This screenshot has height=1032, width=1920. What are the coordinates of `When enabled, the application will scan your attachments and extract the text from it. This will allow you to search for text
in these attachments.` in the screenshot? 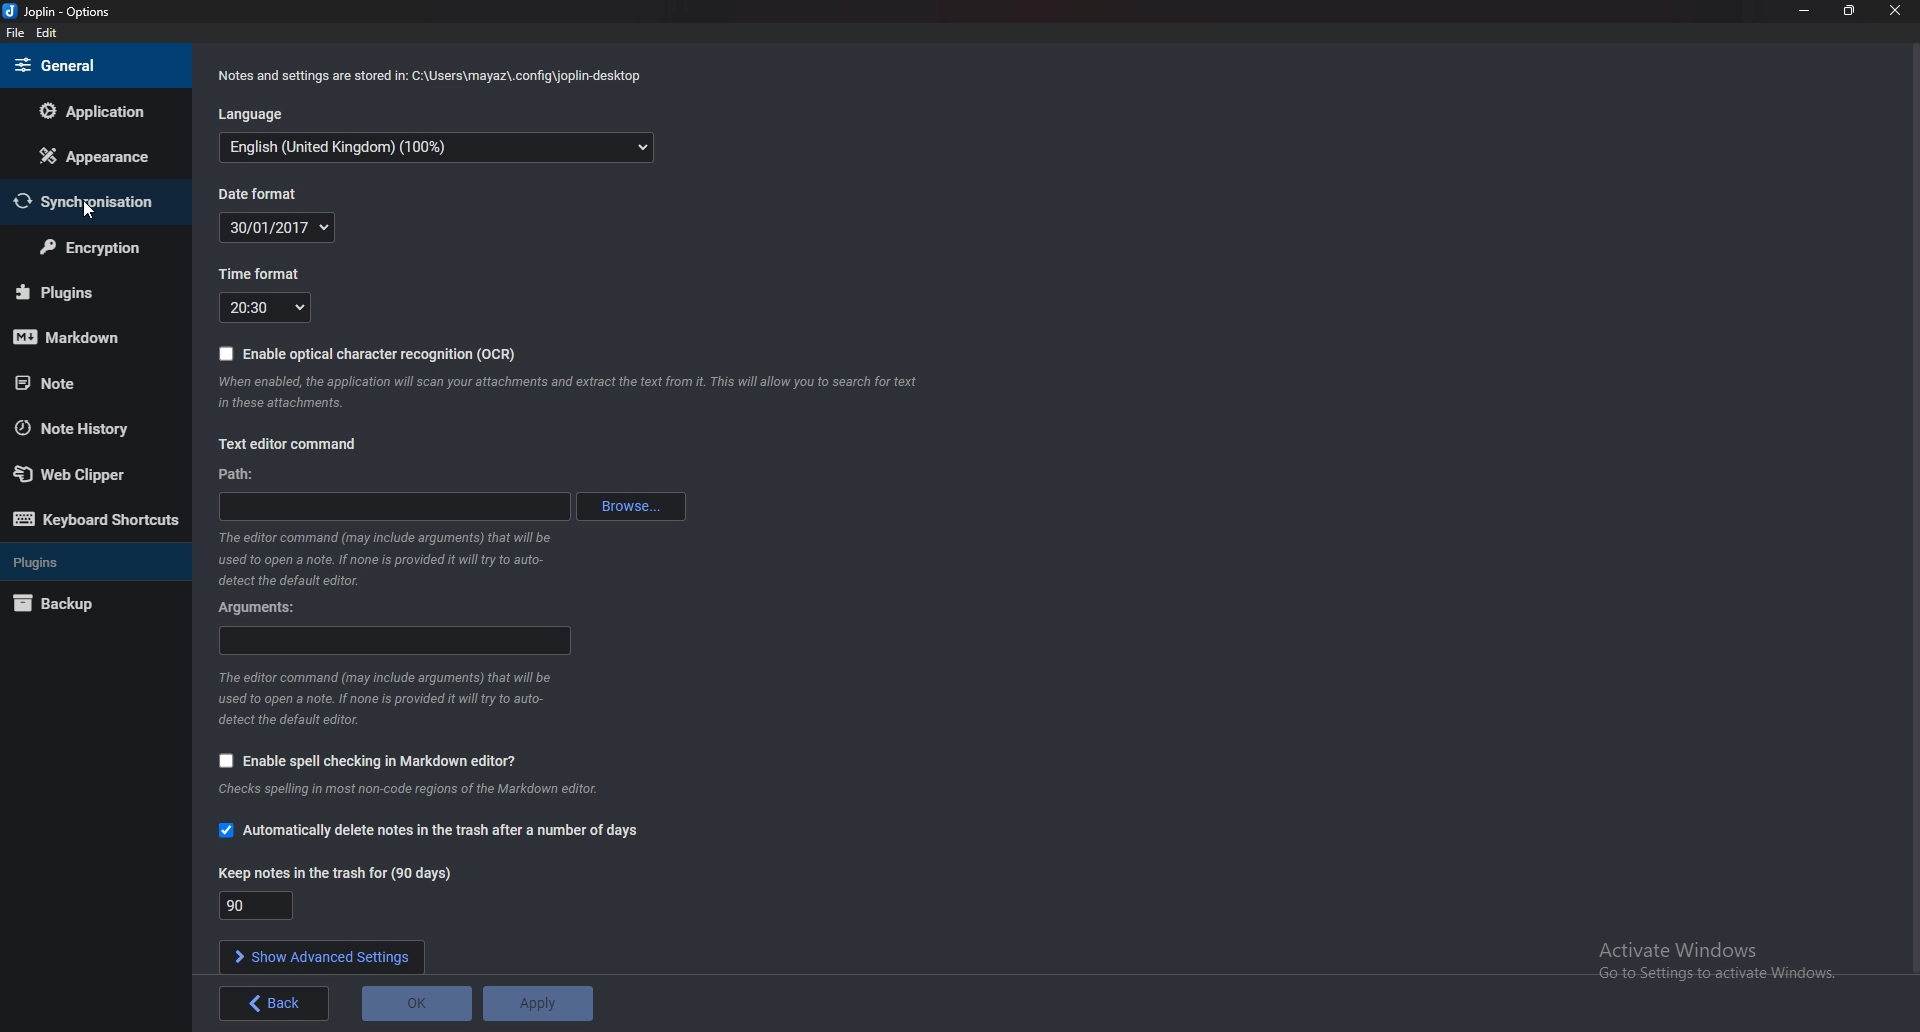 It's located at (572, 395).